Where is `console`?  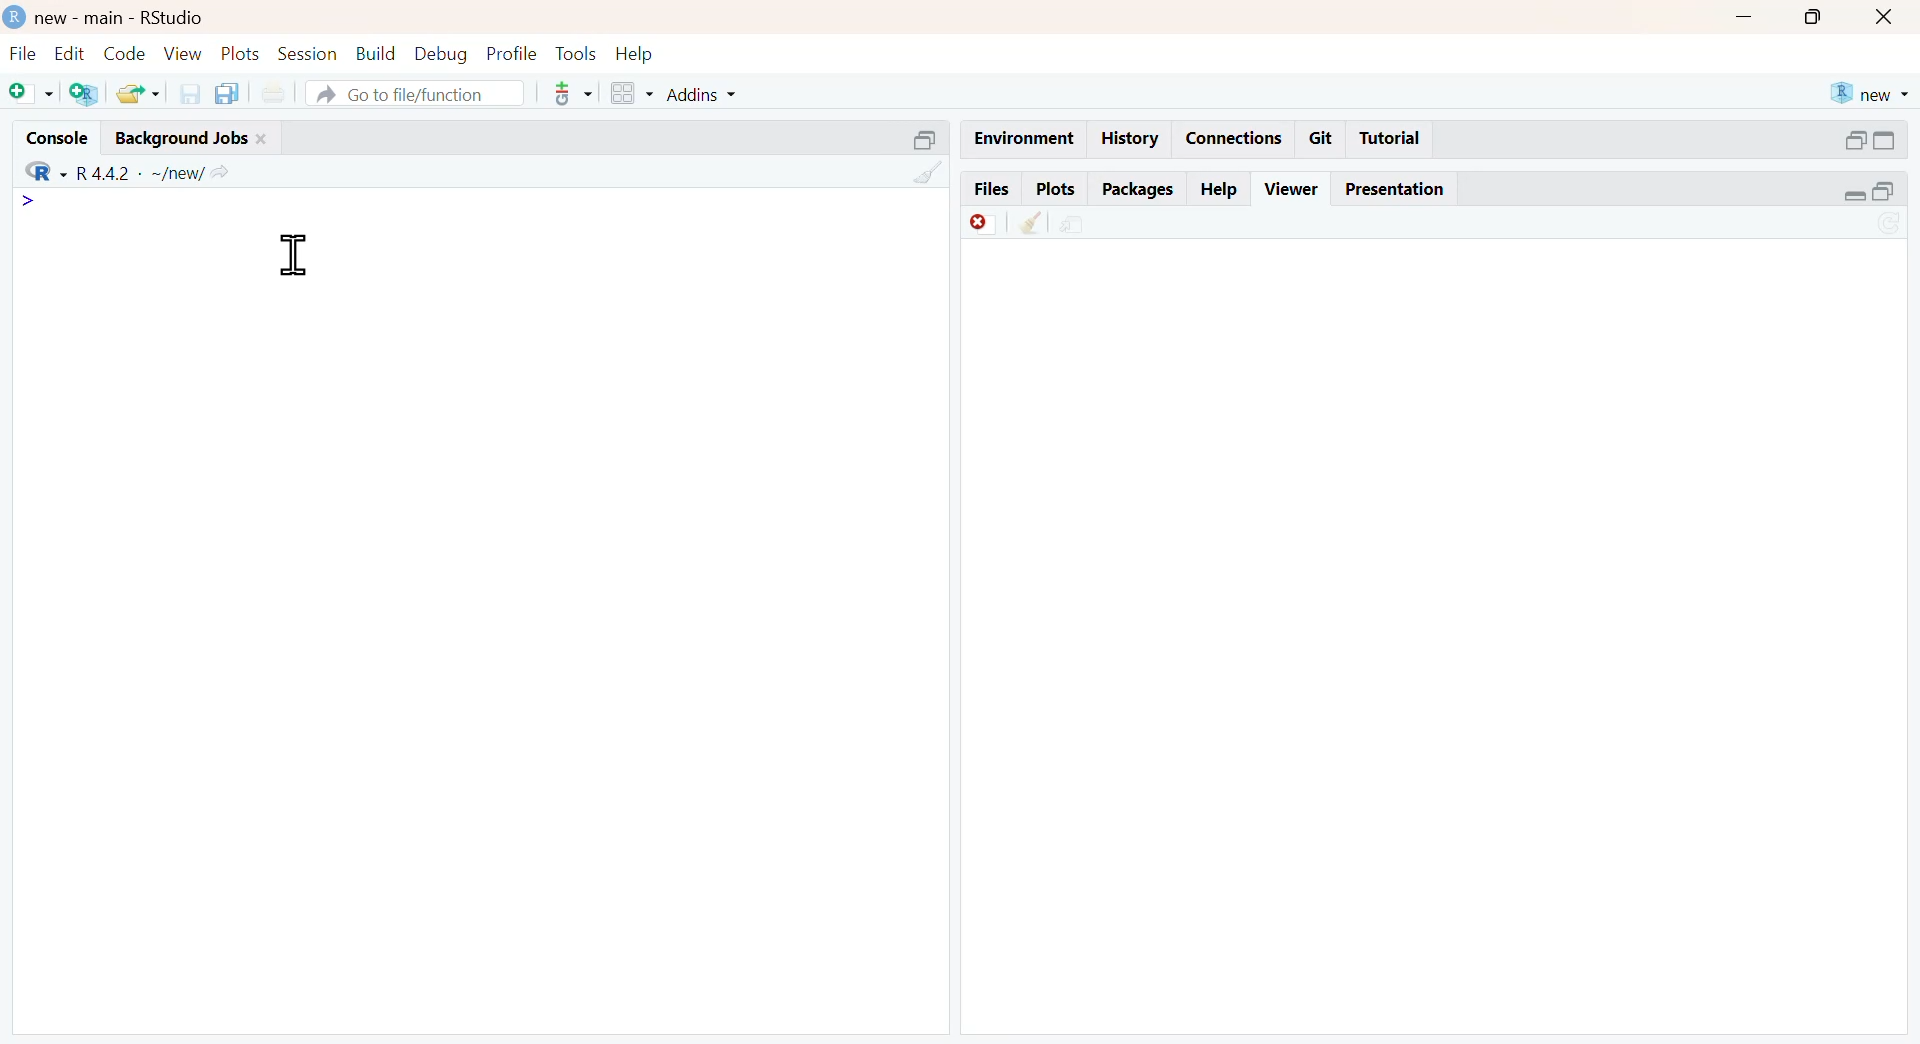
console is located at coordinates (57, 138).